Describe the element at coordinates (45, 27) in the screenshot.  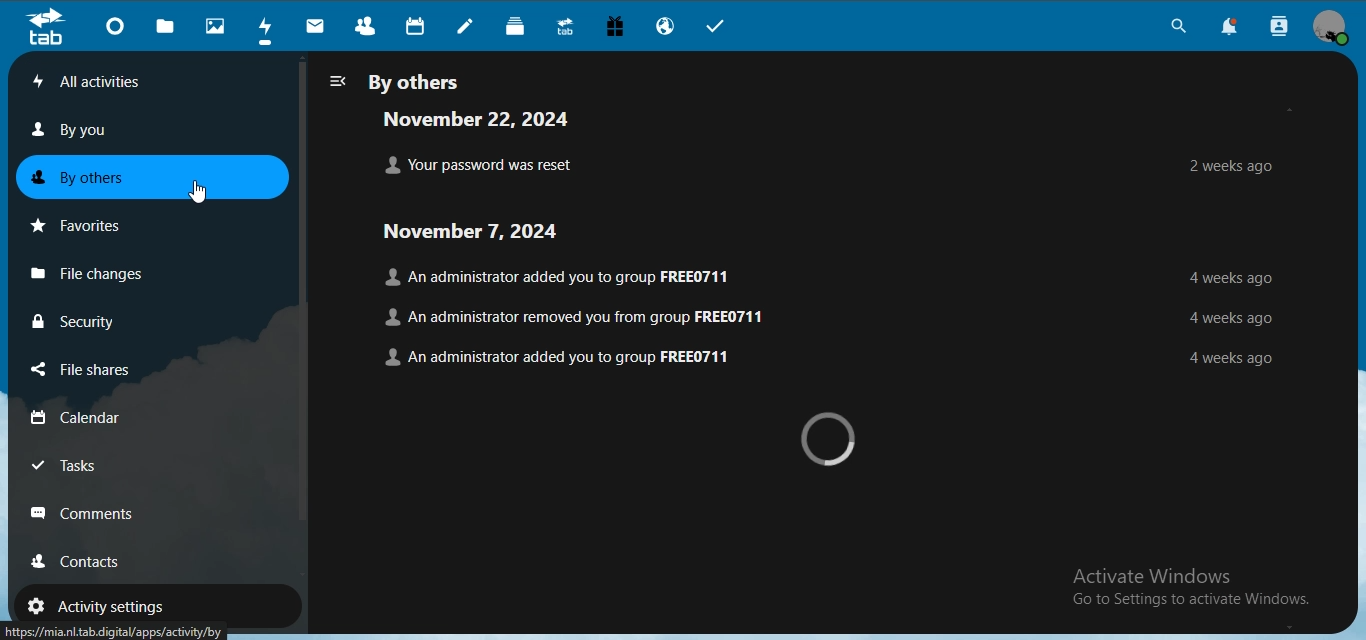
I see `tab` at that location.